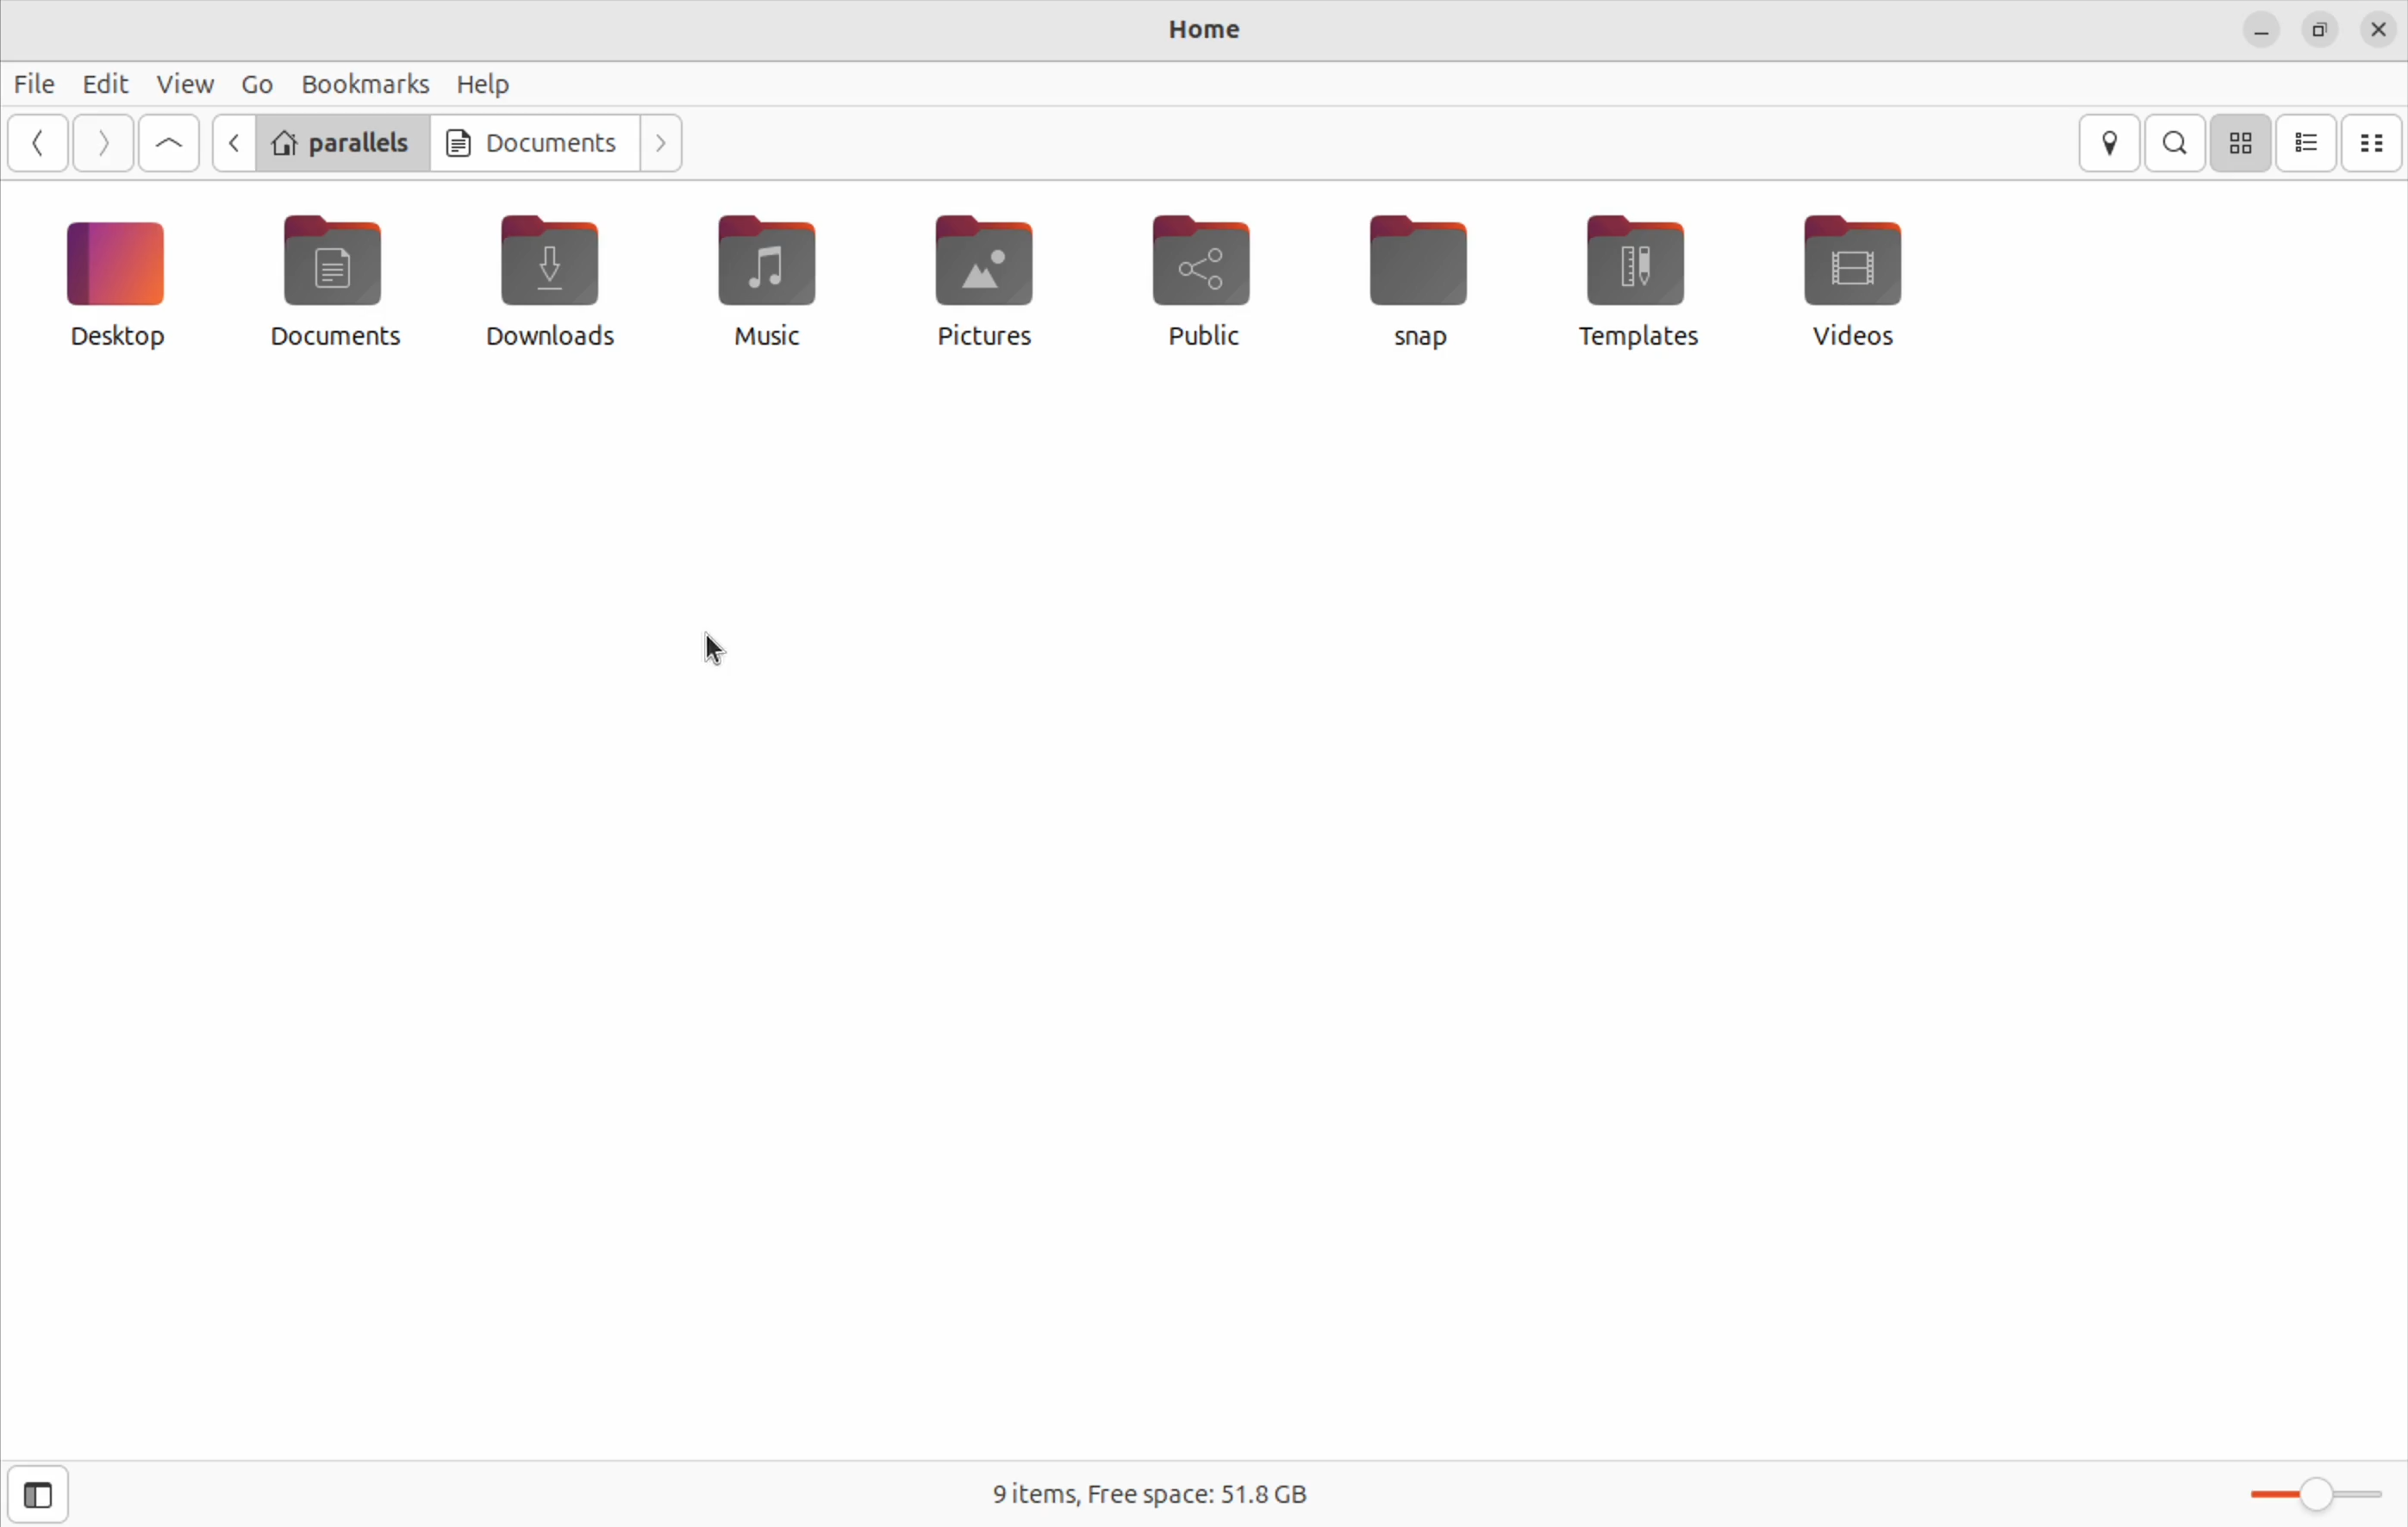 The width and height of the screenshot is (2408, 1527). I want to click on parallels, so click(341, 140).